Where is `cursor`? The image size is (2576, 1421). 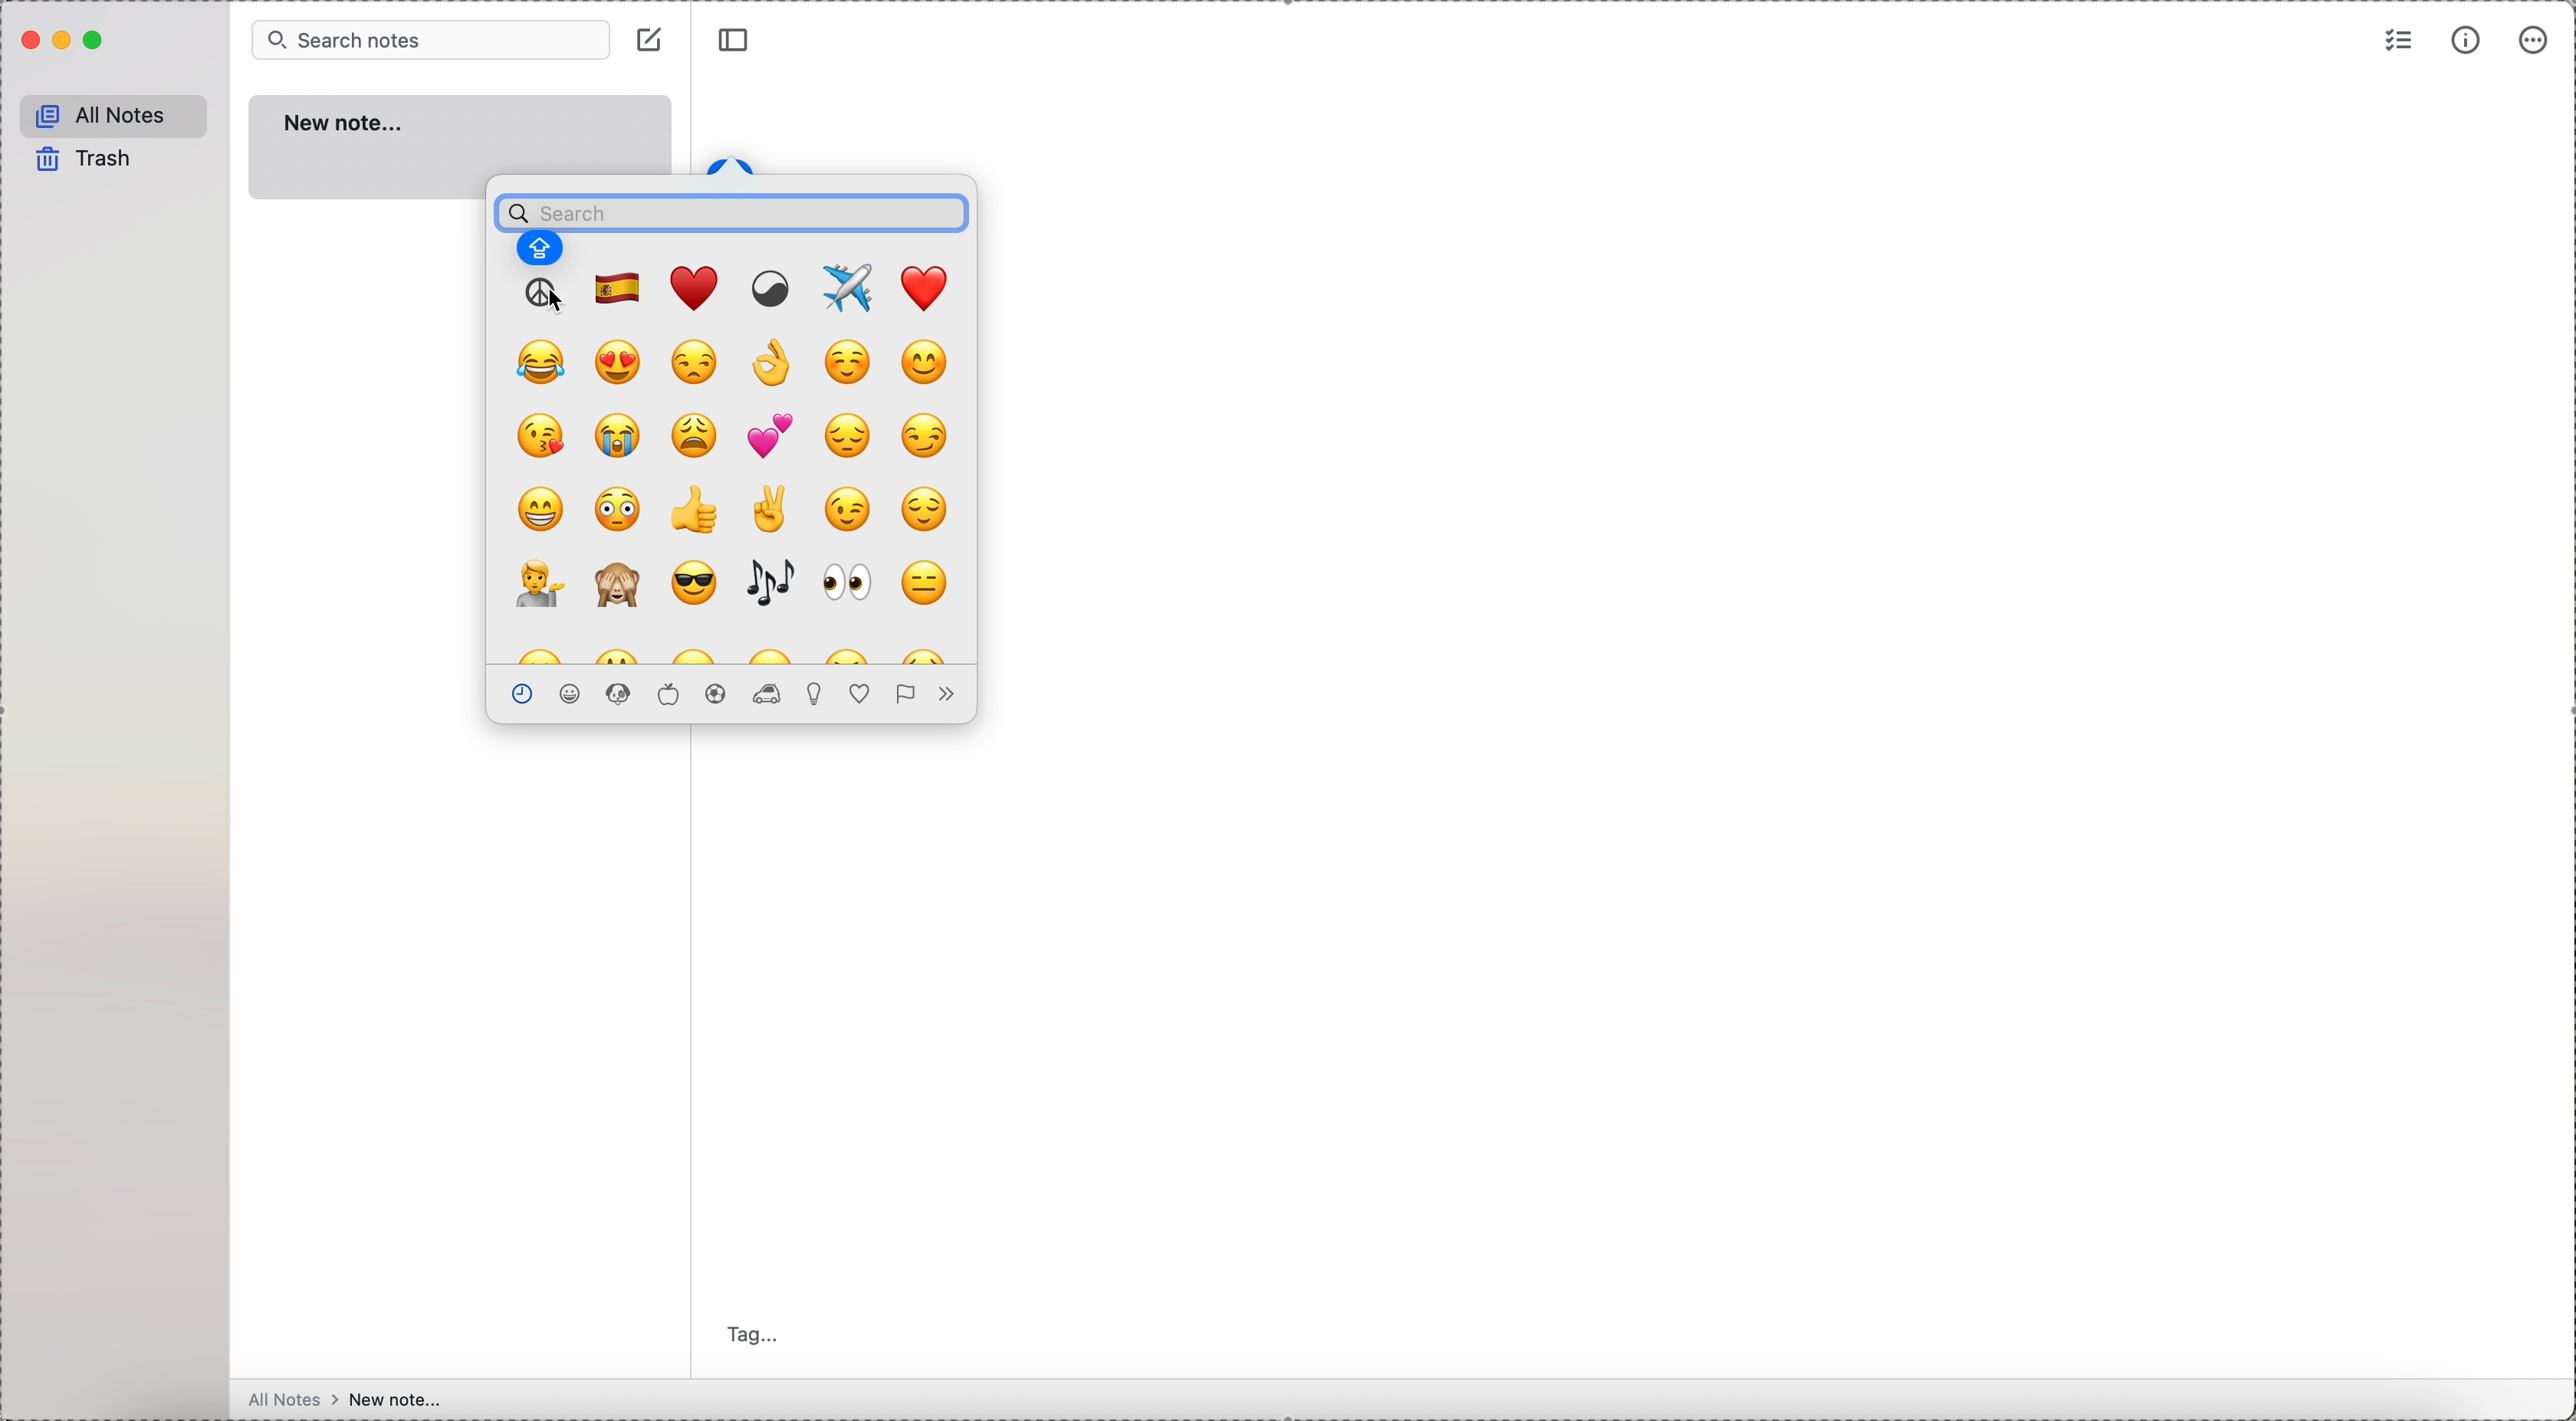
cursor is located at coordinates (555, 303).